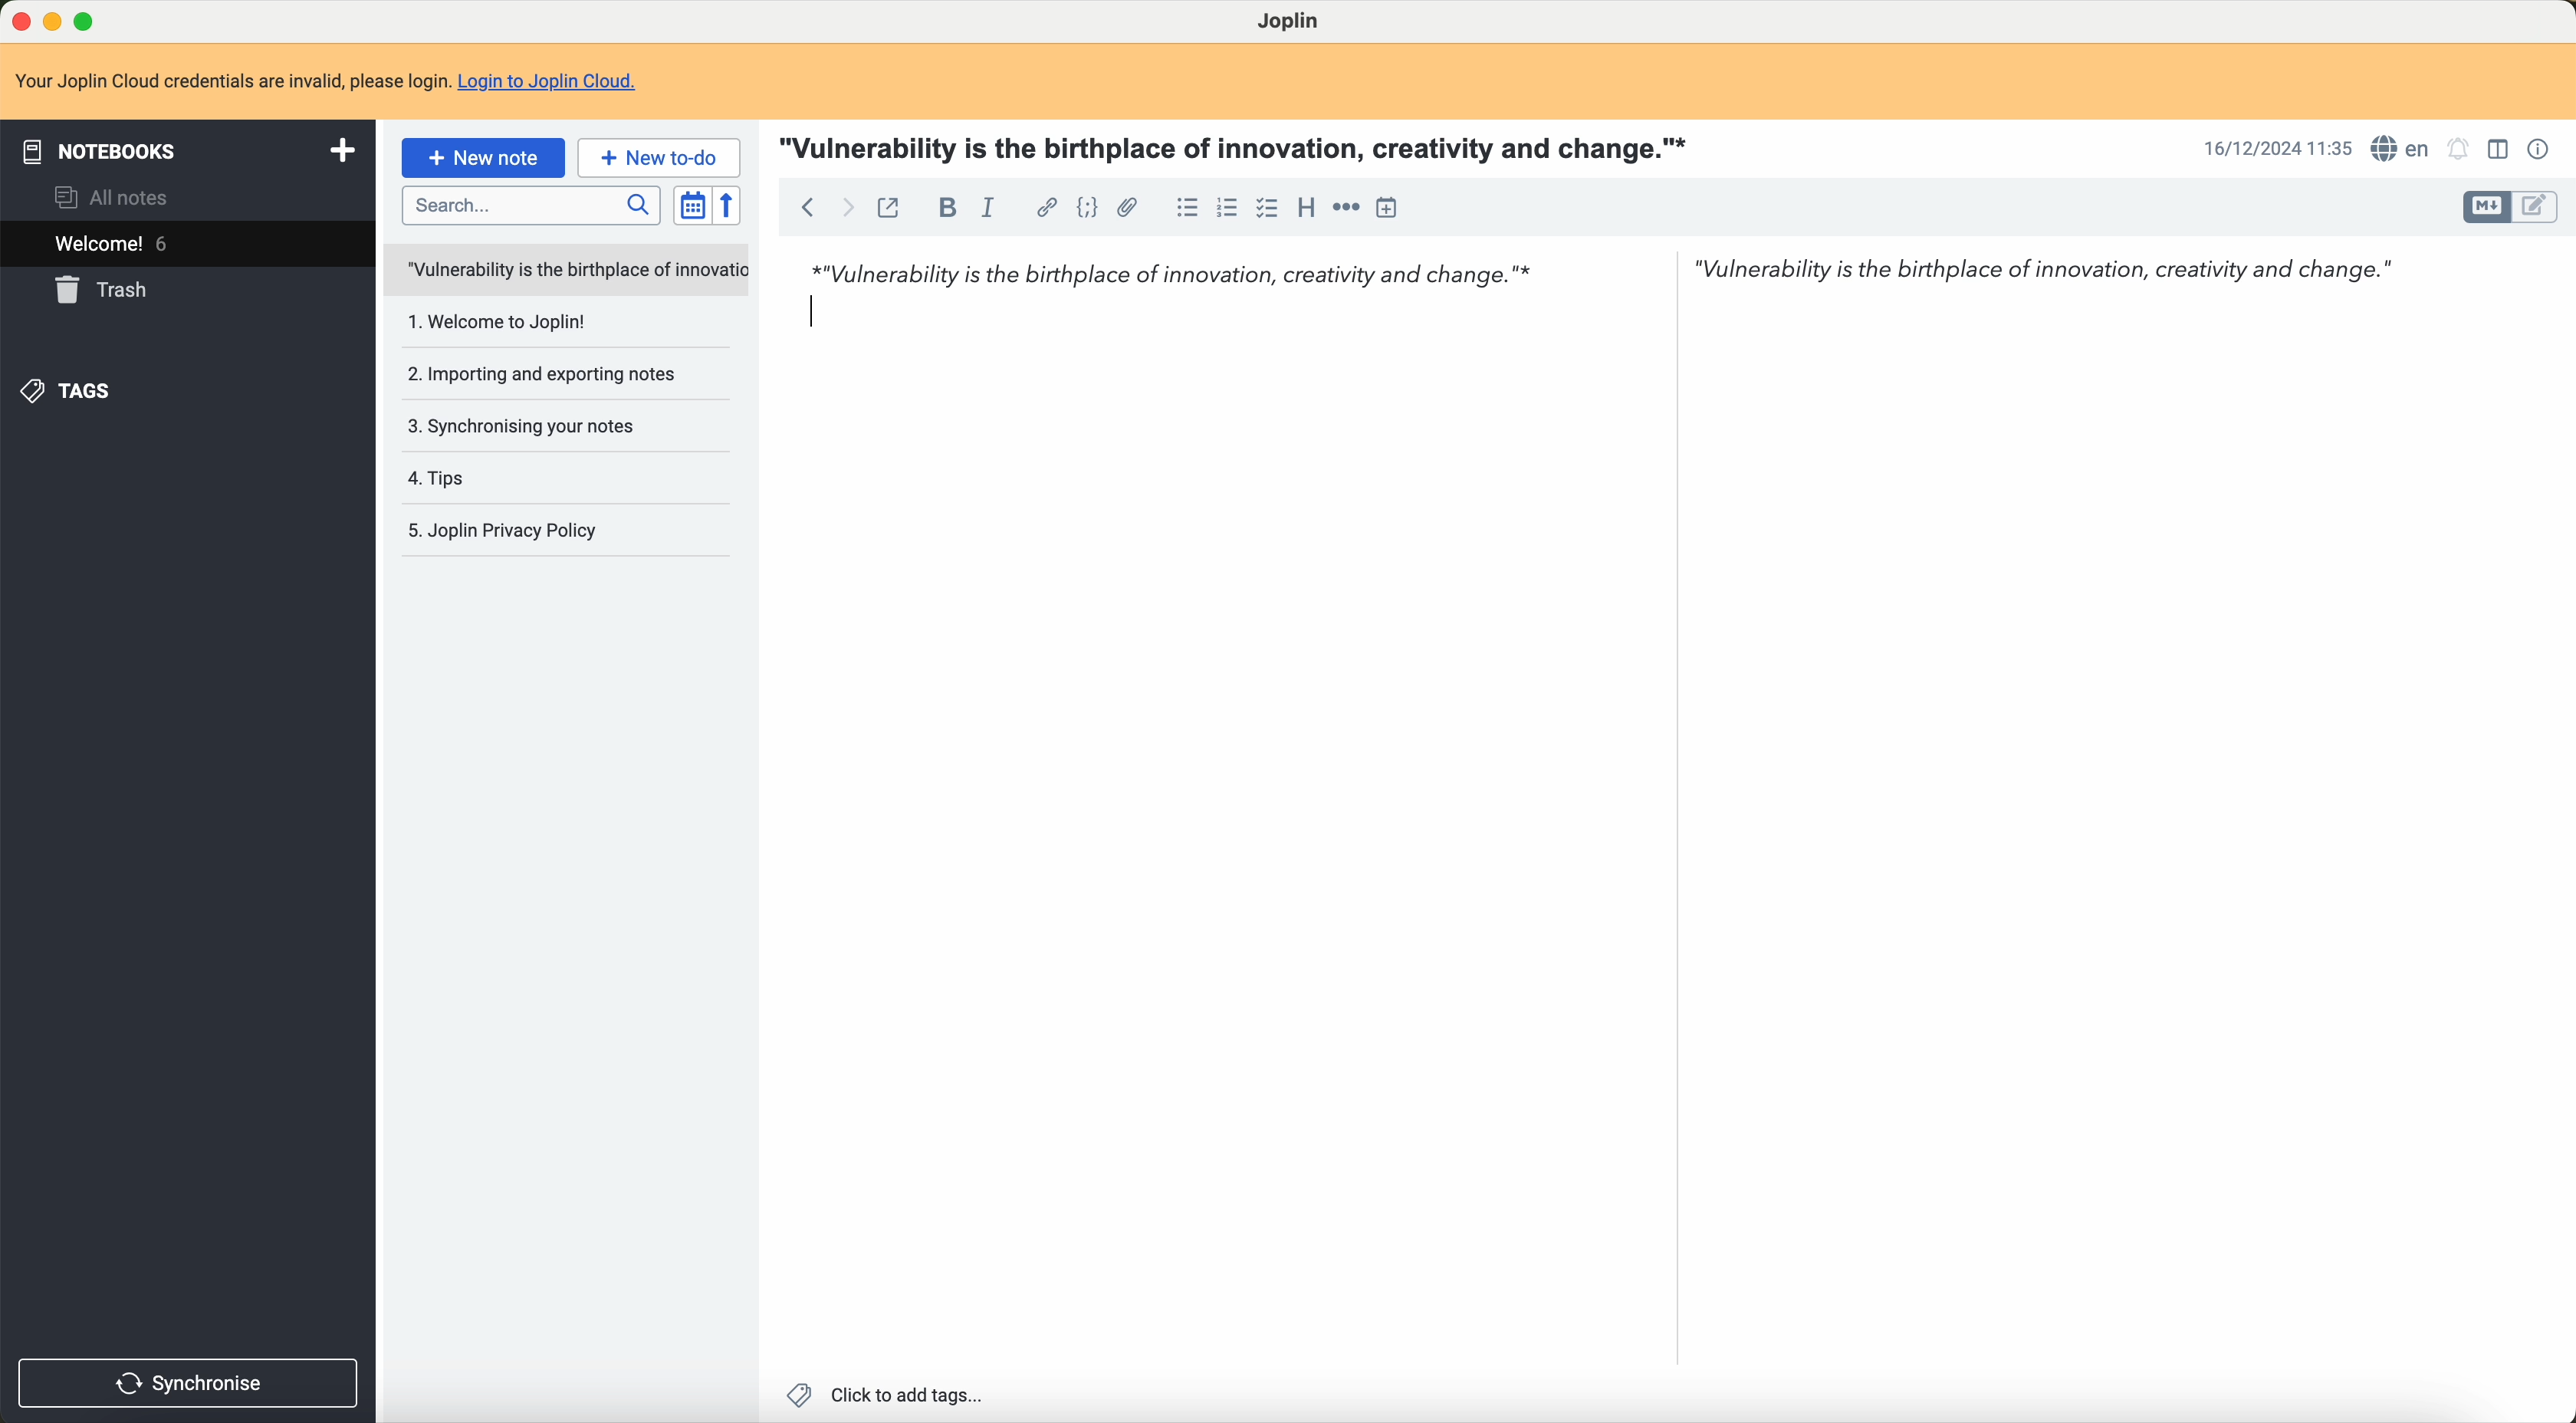 The height and width of the screenshot is (1423, 2576). What do you see at coordinates (689, 207) in the screenshot?
I see `toggle sort order field` at bounding box center [689, 207].